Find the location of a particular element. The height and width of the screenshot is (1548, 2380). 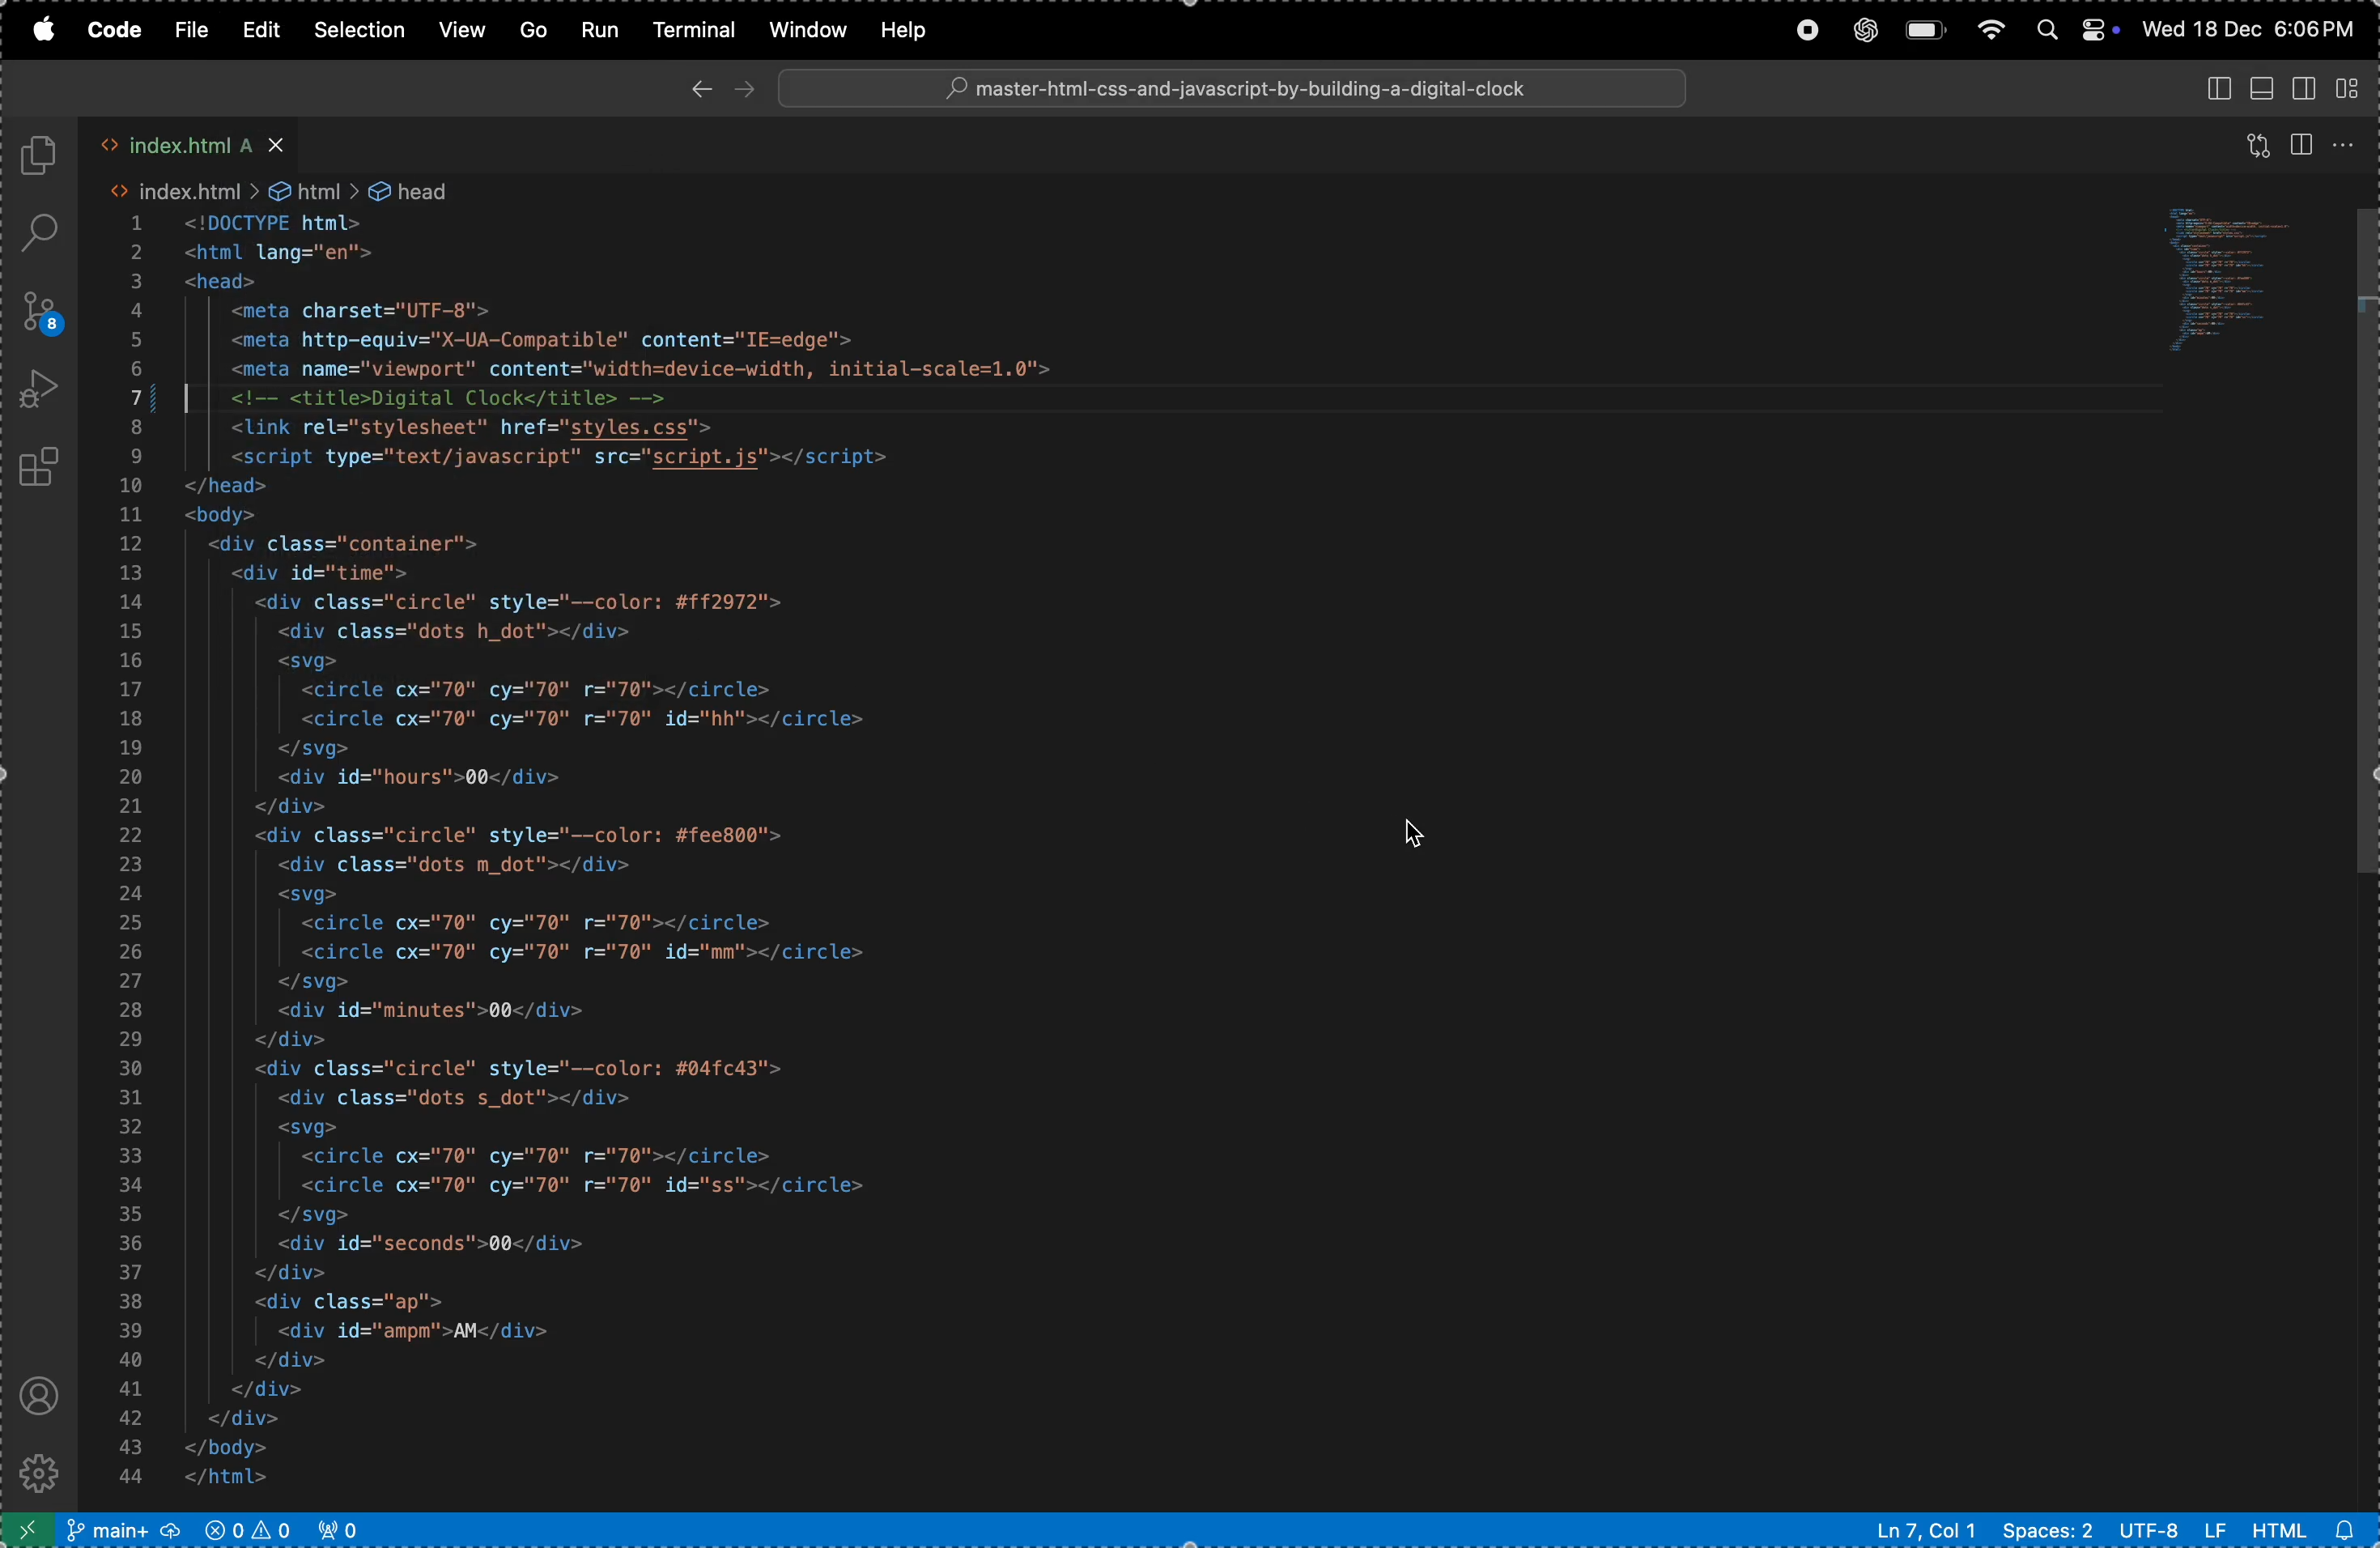

view port  is located at coordinates (347, 1529).